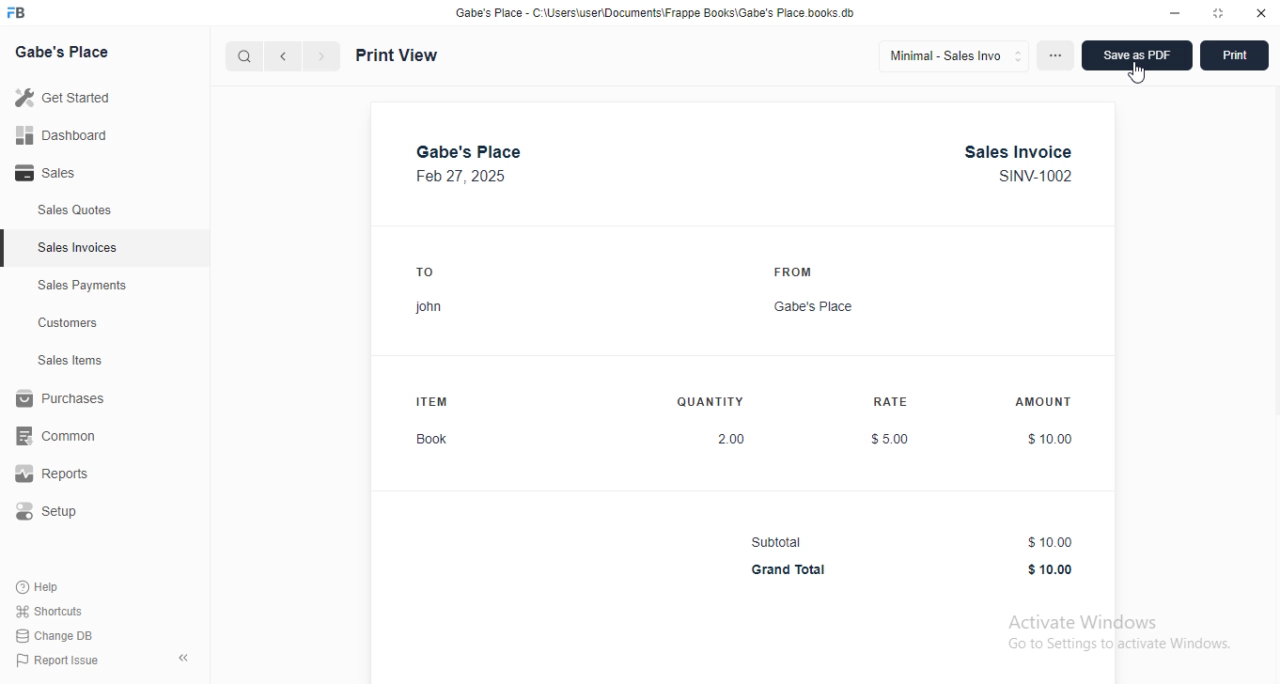  I want to click on purchases, so click(62, 398).